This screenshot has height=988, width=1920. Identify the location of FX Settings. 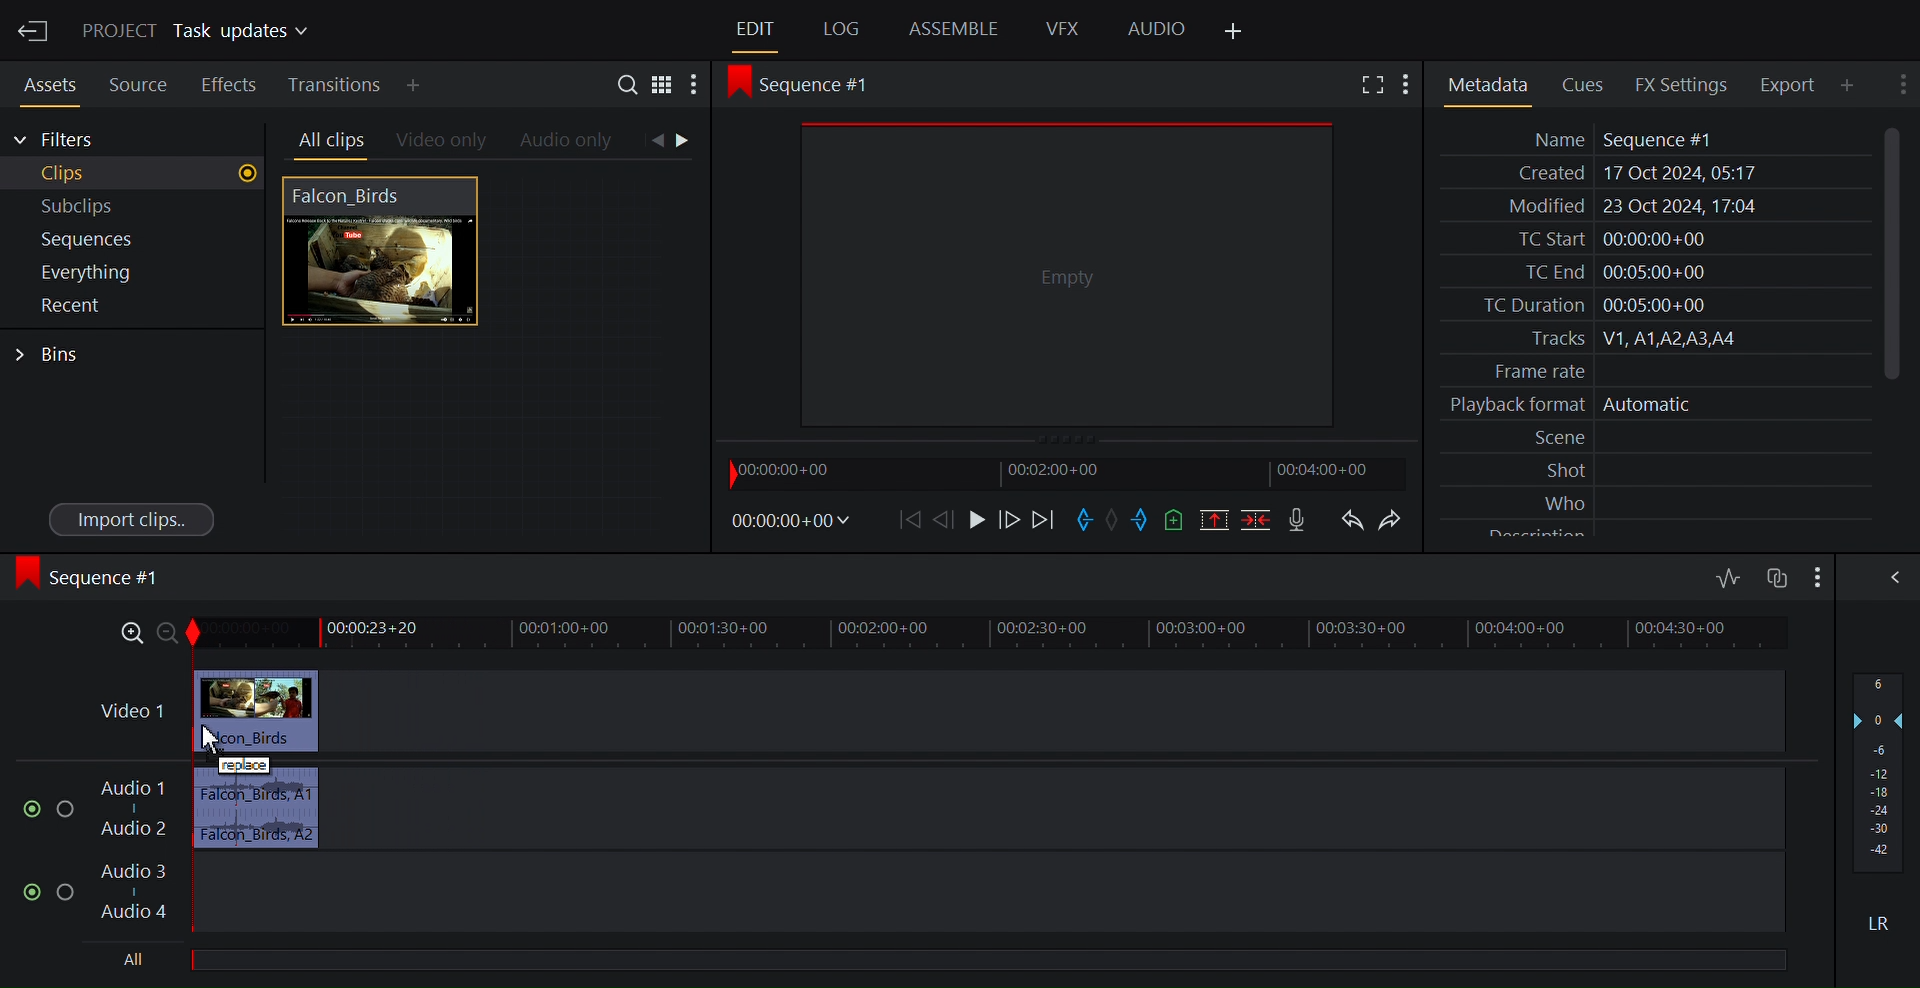
(1691, 84).